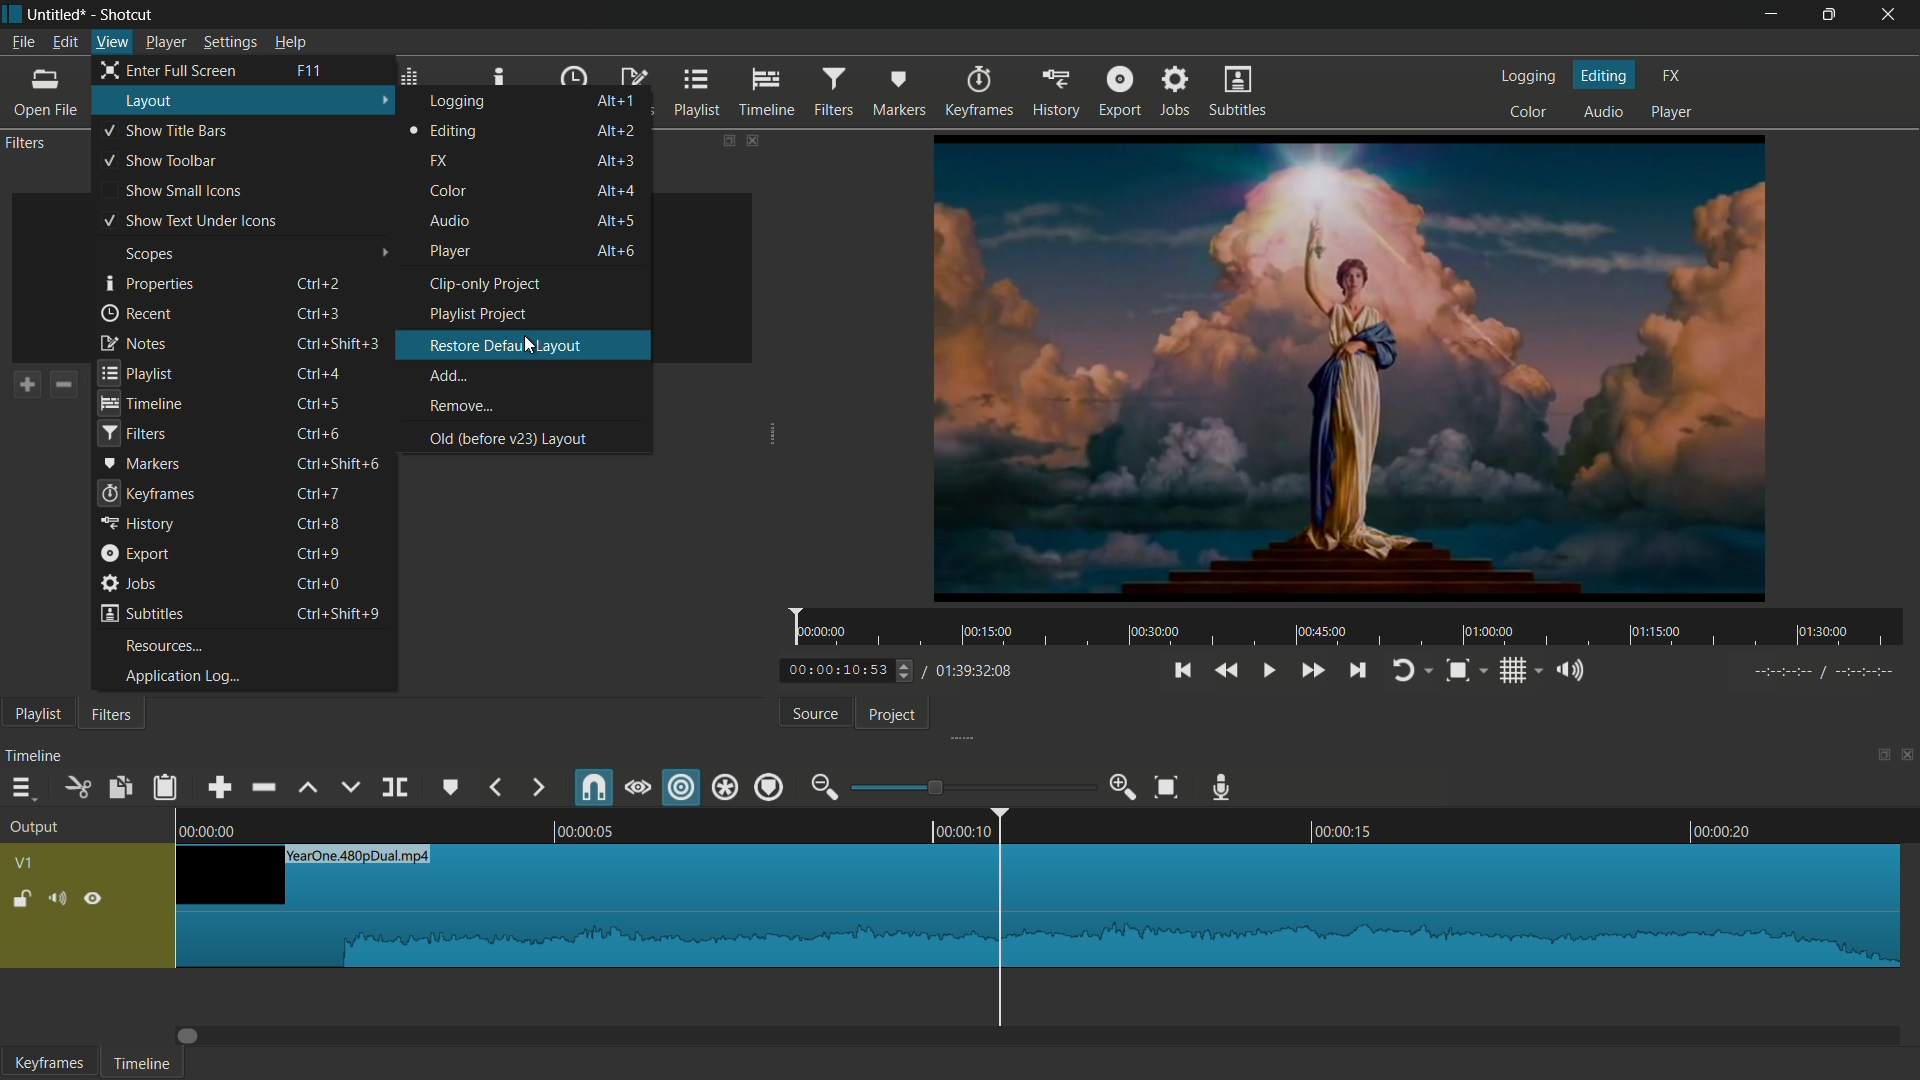 Image resolution: width=1920 pixels, height=1080 pixels. Describe the element at coordinates (1670, 76) in the screenshot. I see `fx` at that location.